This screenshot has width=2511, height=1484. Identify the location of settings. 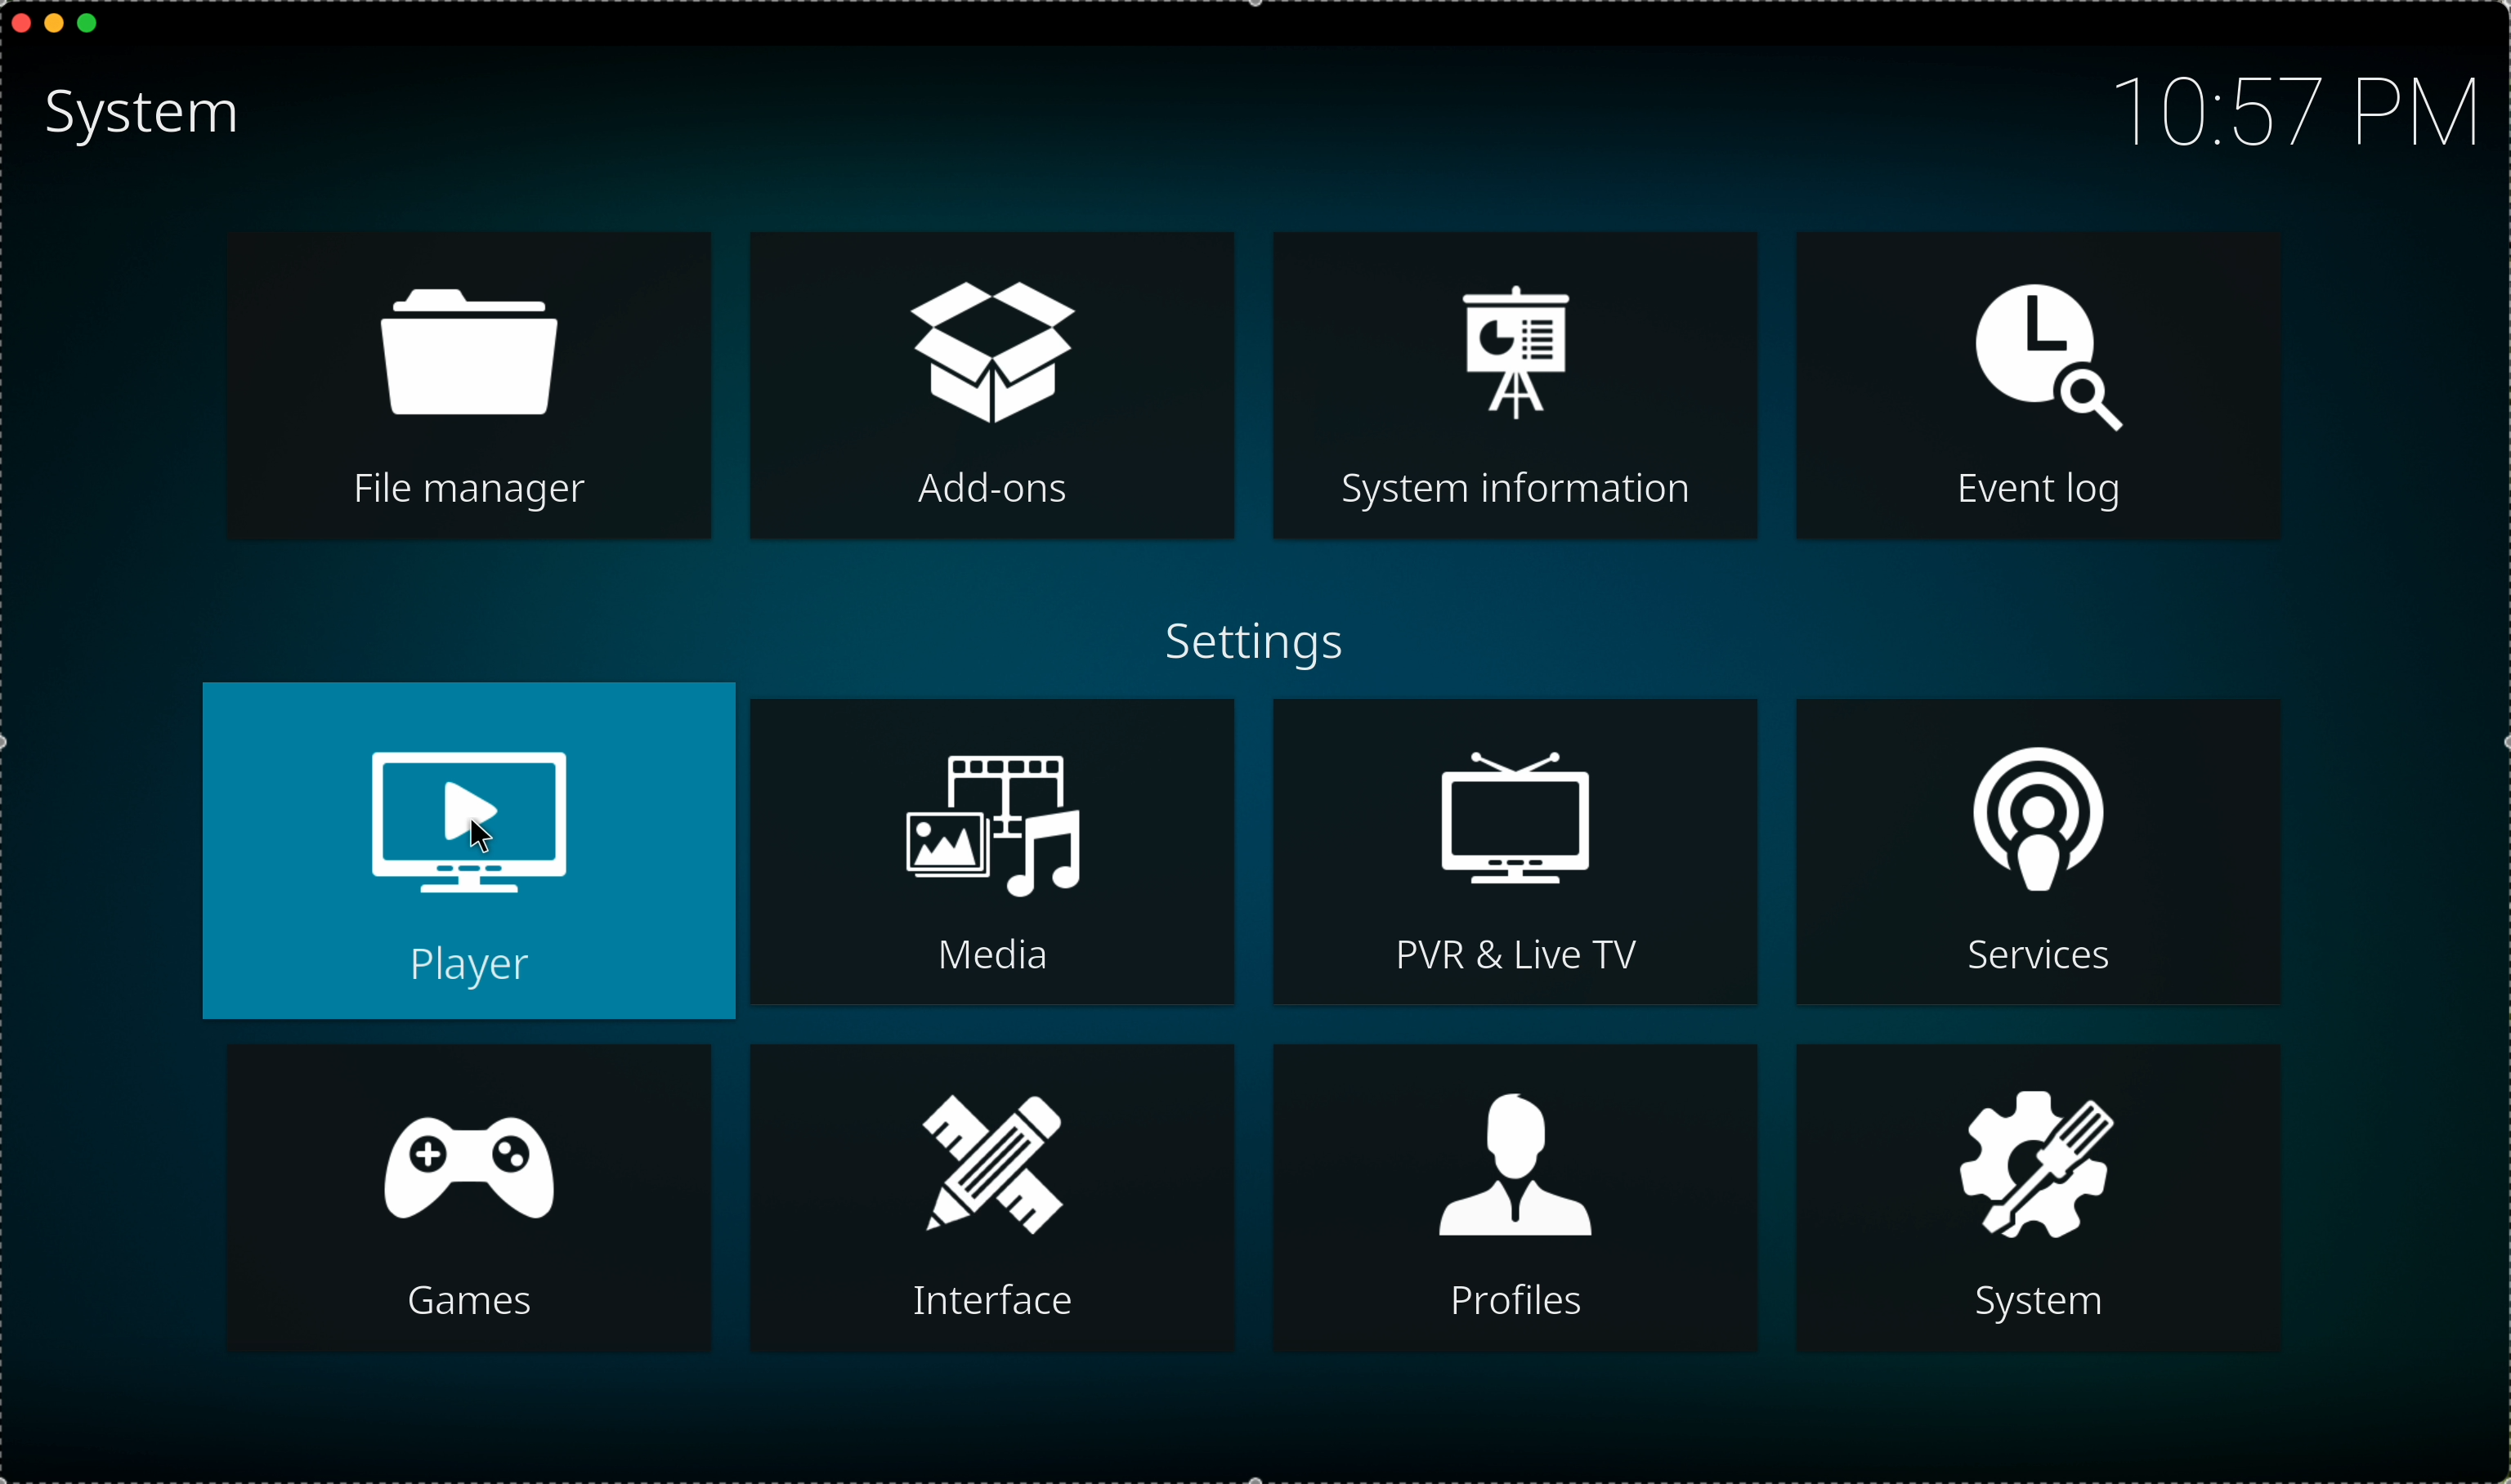
(1252, 650).